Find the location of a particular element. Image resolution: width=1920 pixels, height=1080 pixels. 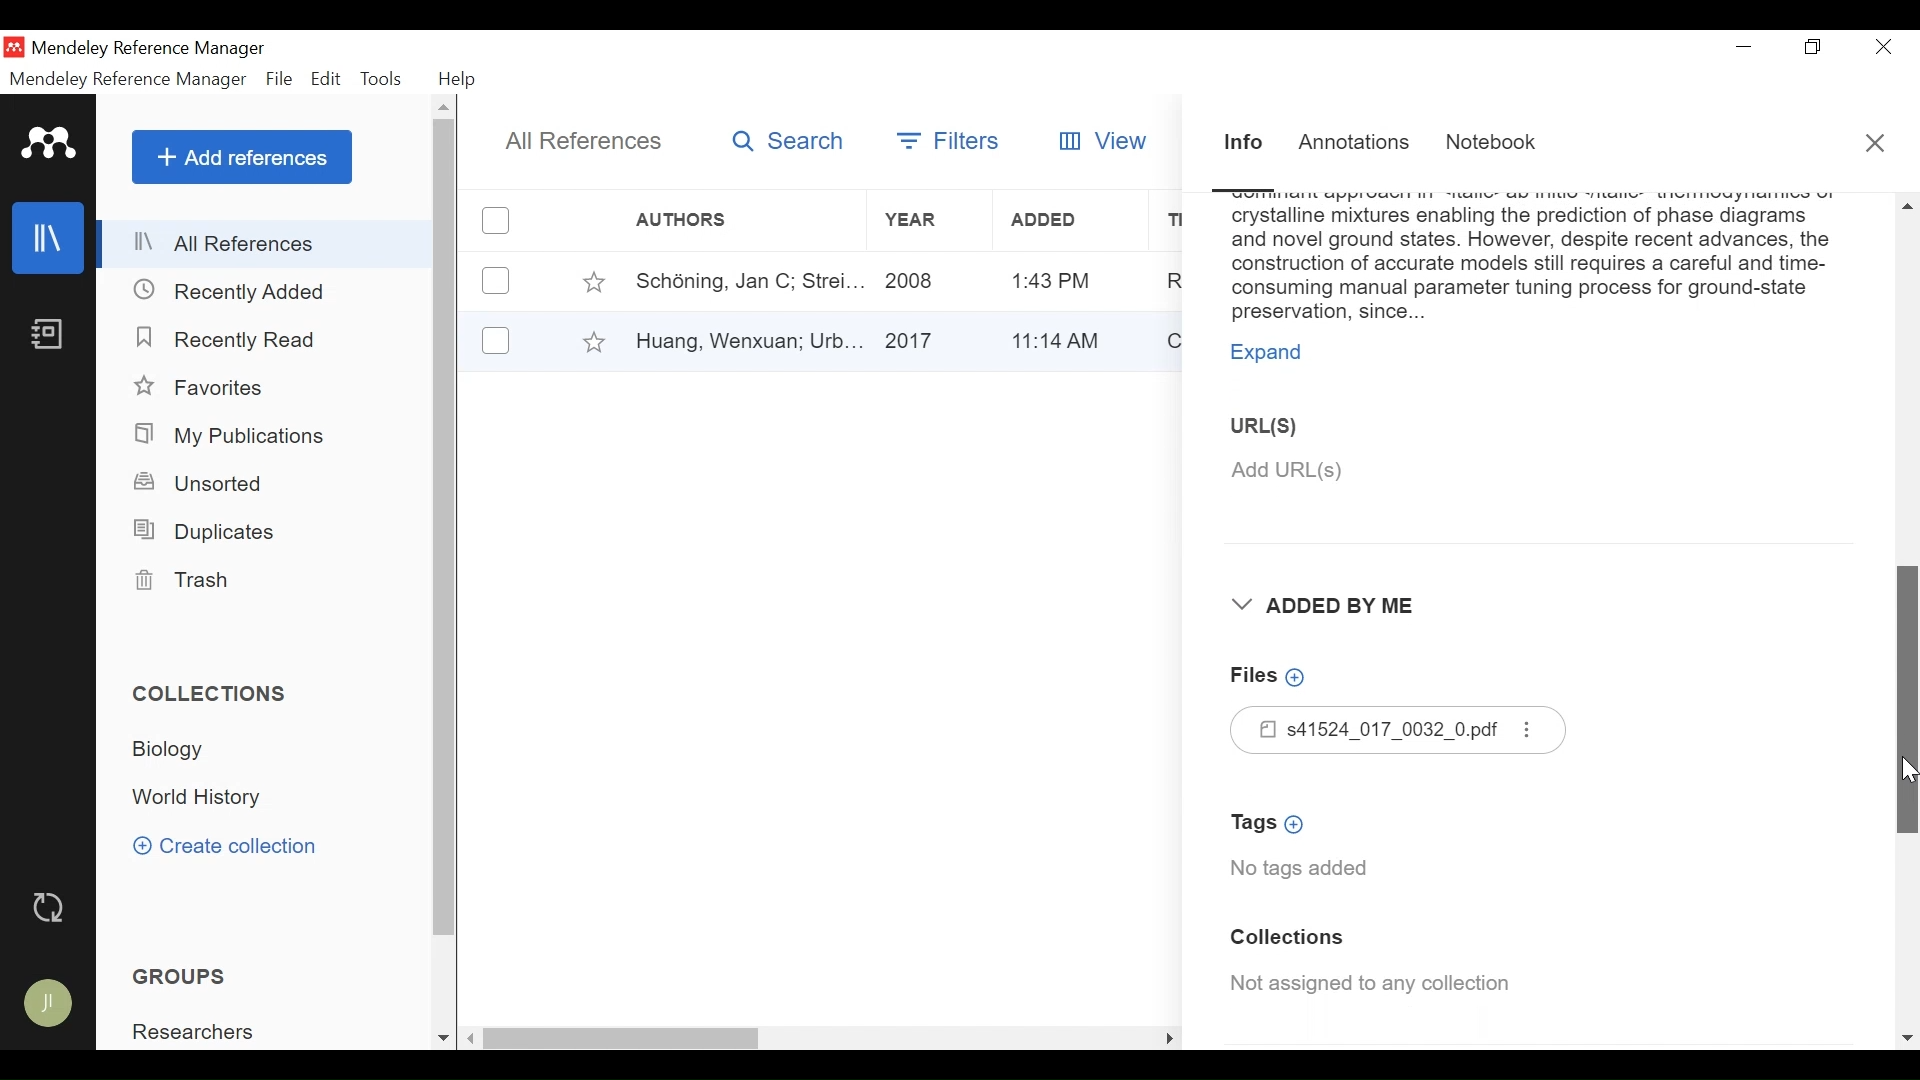

Sync is located at coordinates (51, 910).